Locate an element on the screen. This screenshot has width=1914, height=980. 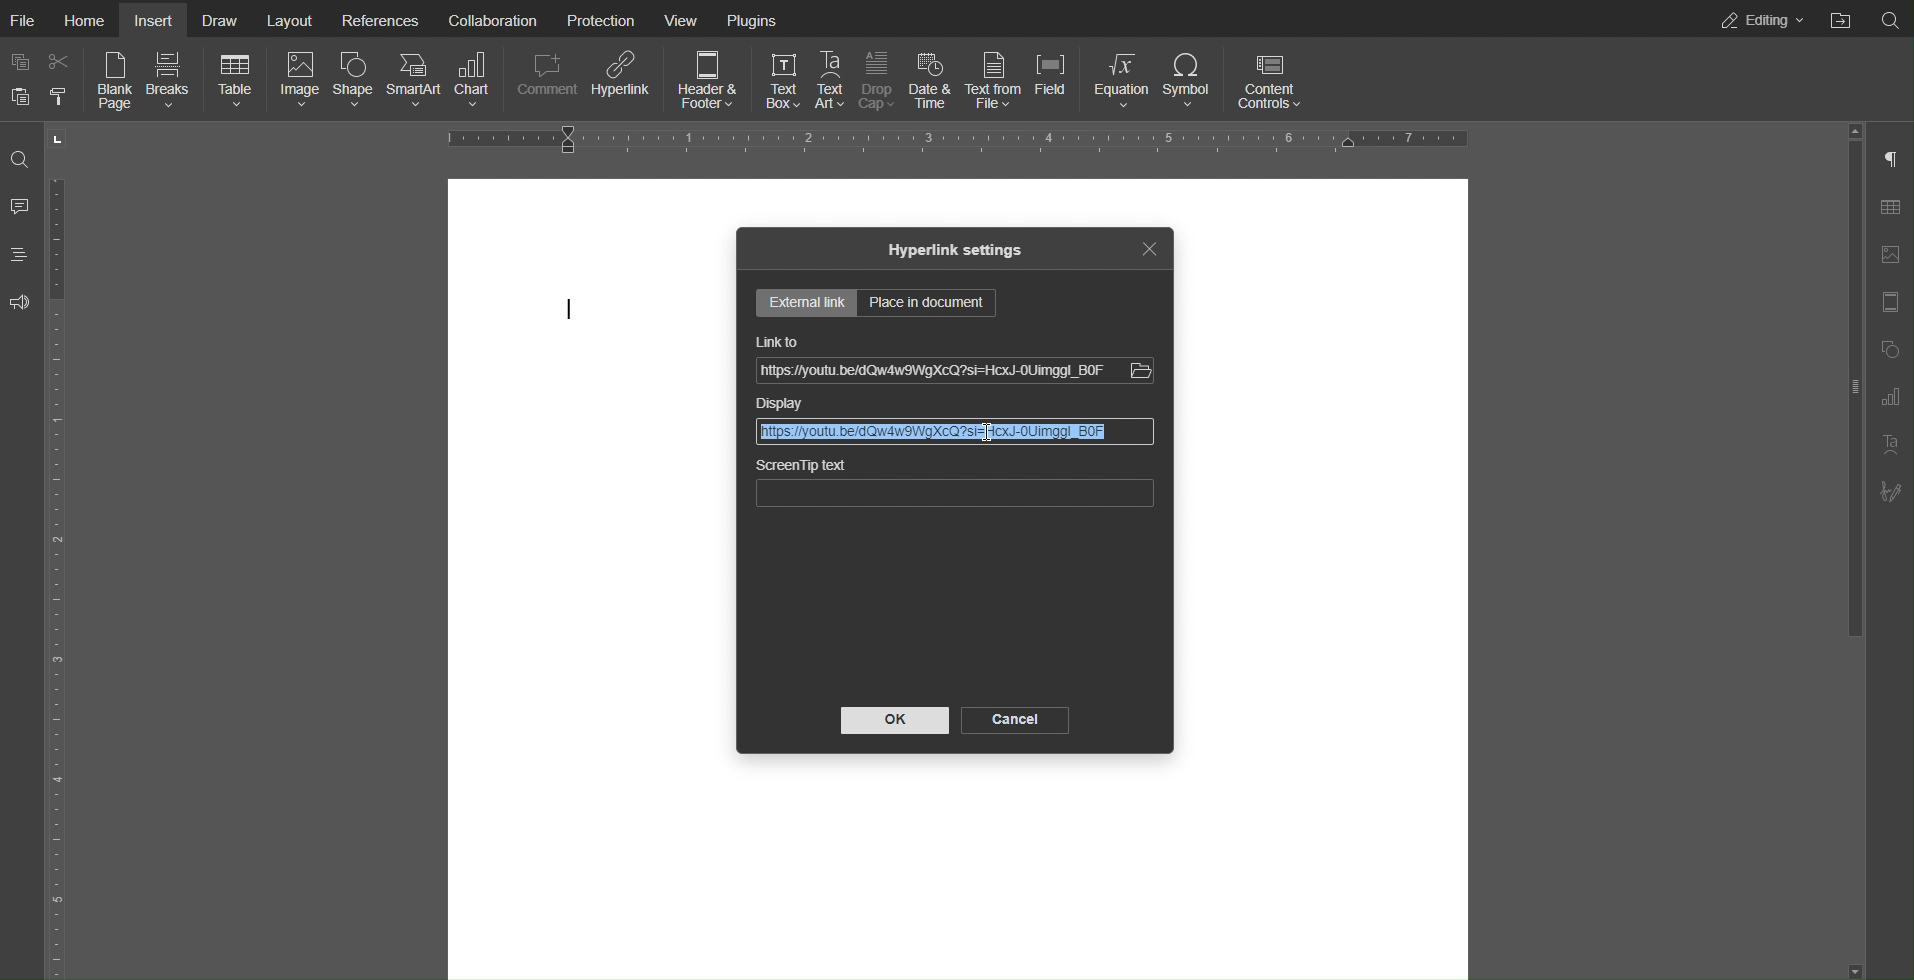
cursor is located at coordinates (568, 308).